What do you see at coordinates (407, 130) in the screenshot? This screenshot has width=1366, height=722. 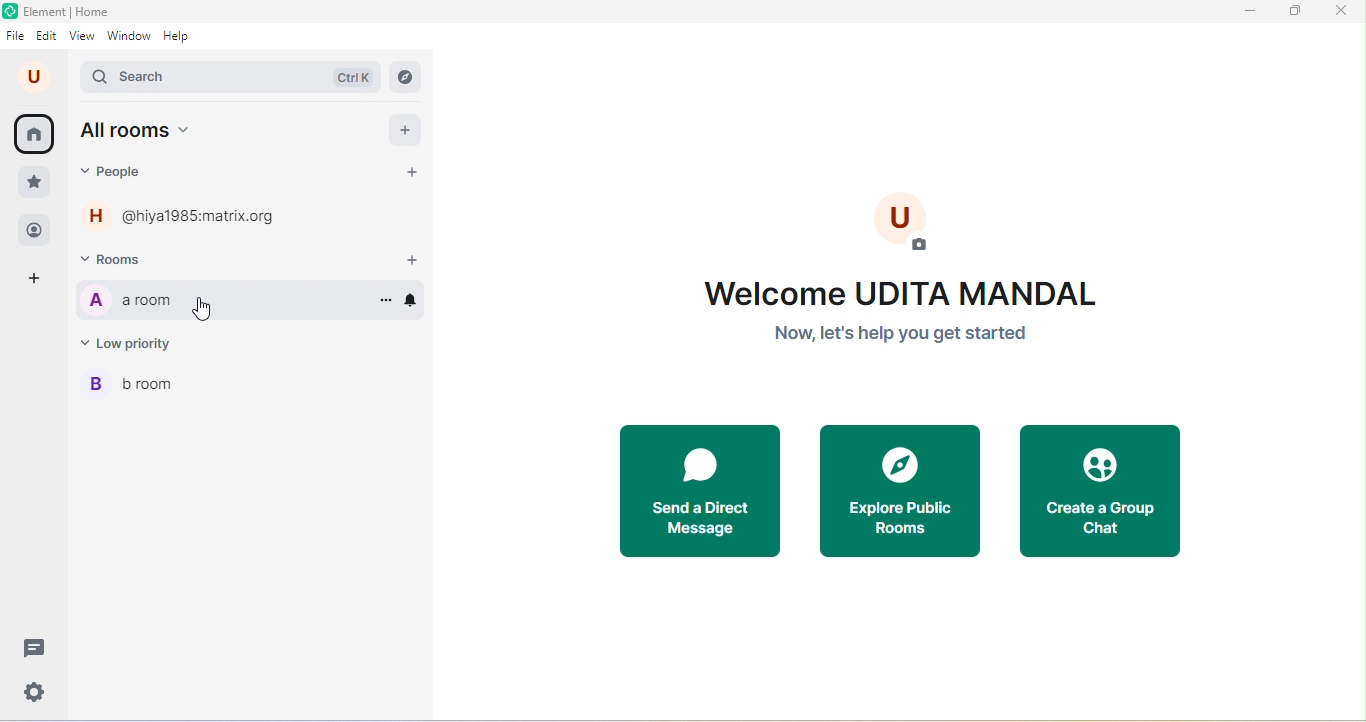 I see `add` at bounding box center [407, 130].